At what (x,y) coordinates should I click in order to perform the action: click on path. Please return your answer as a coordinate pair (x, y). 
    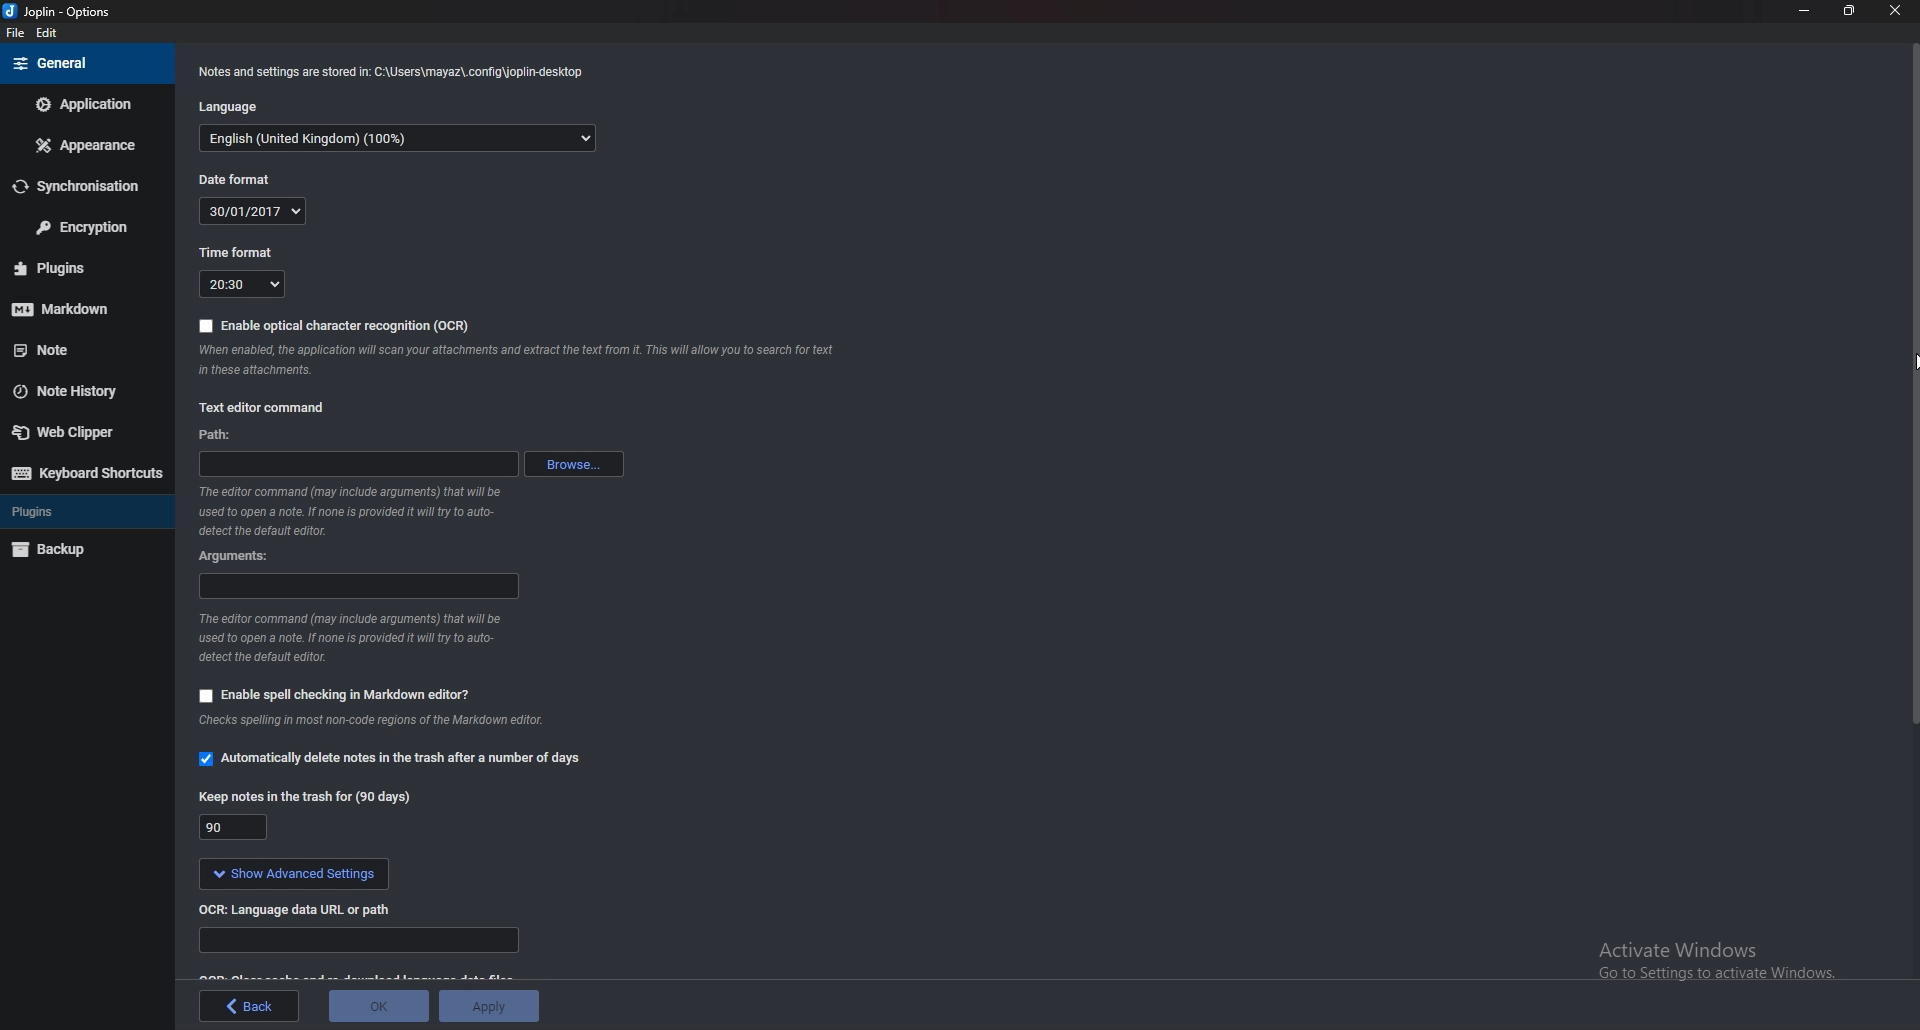
    Looking at the image, I should click on (221, 436).